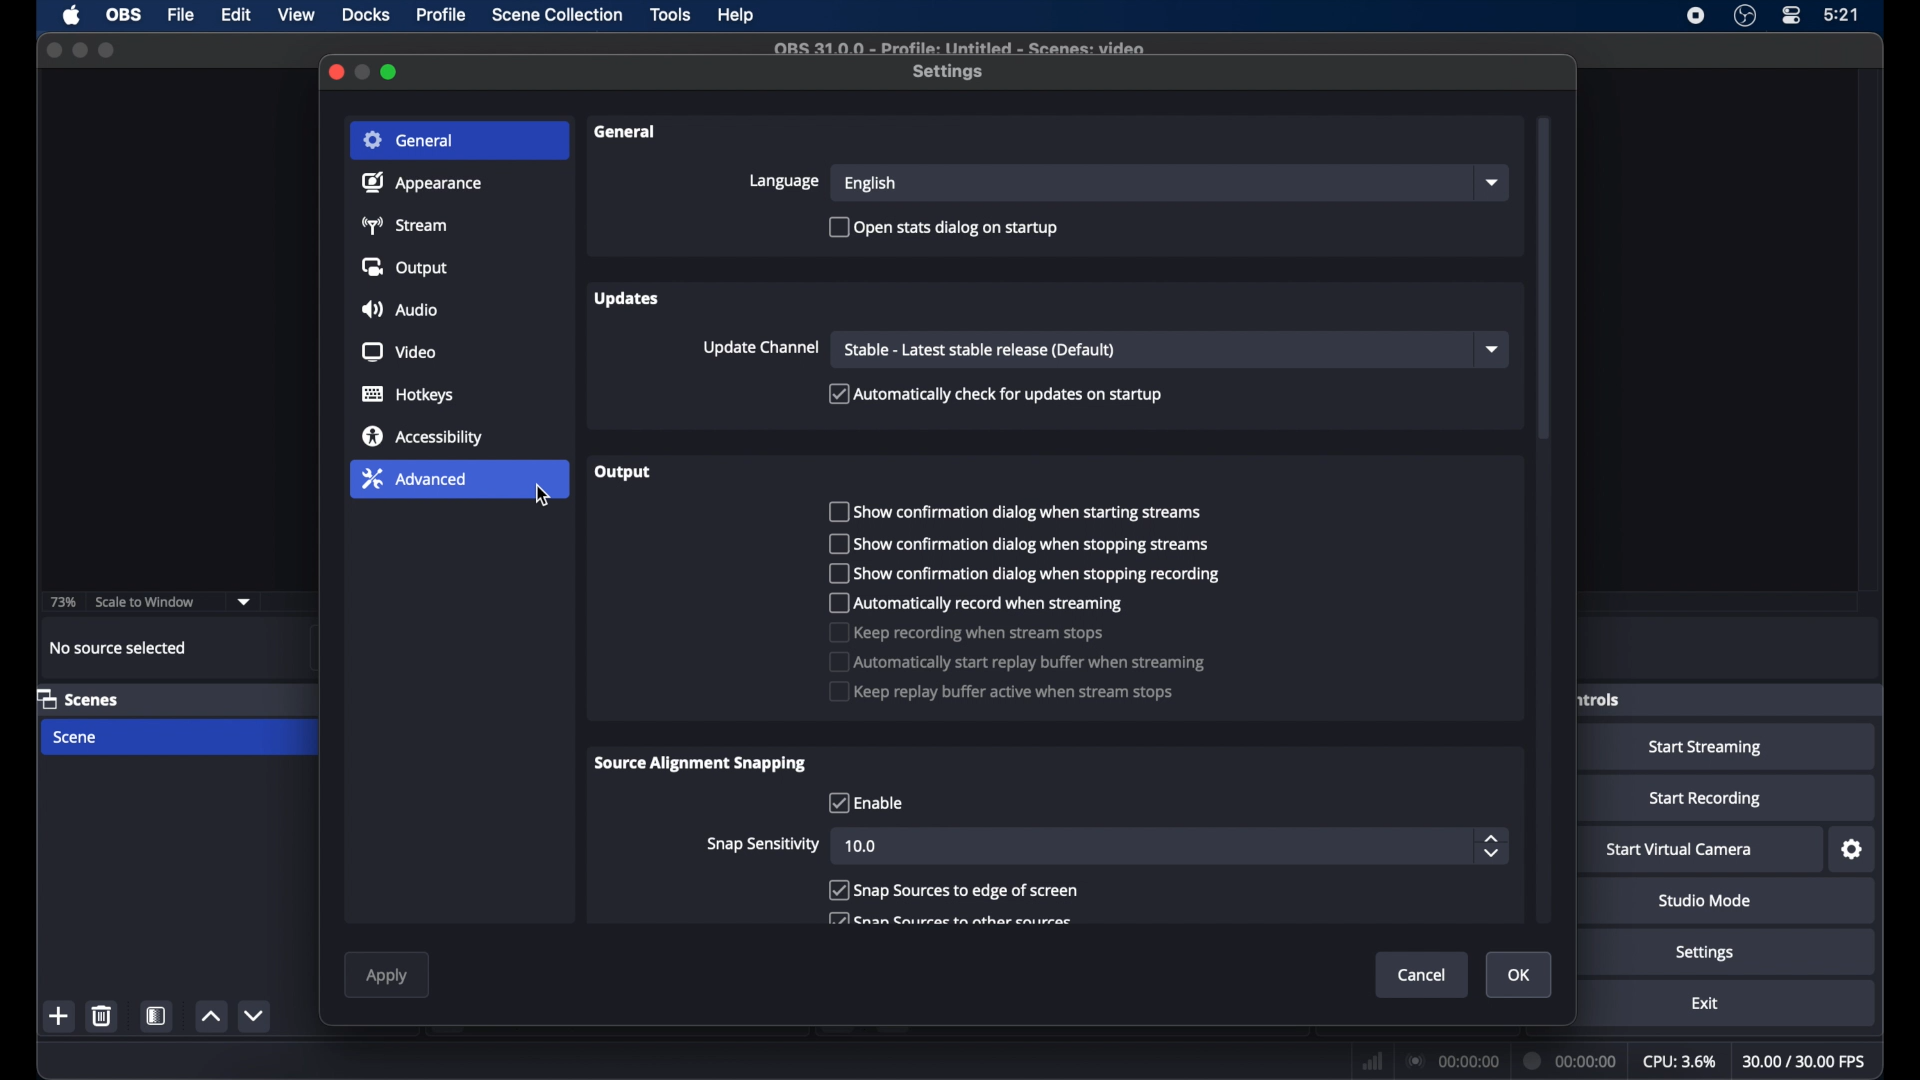 The image size is (1920, 1080). I want to click on scene collection, so click(557, 16).